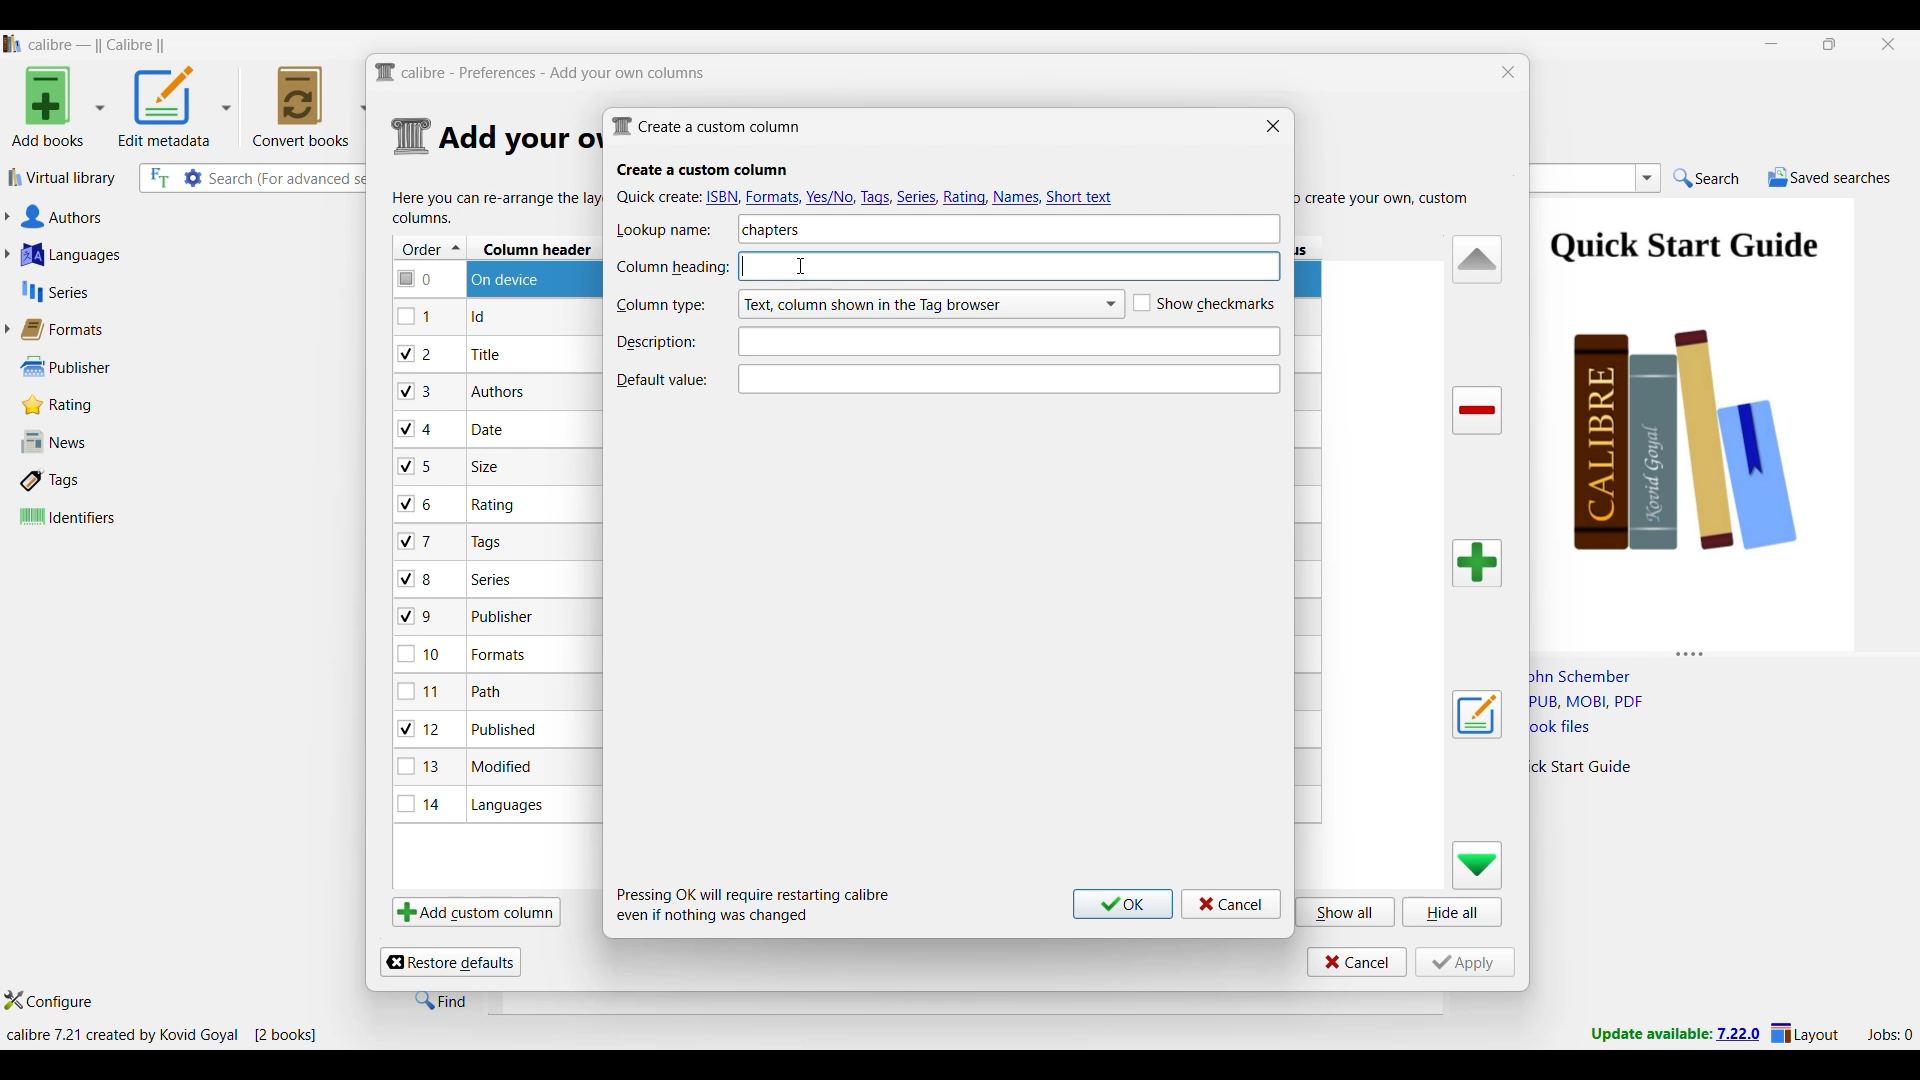 Image resolution: width=1920 pixels, height=1080 pixels. Describe the element at coordinates (1718, 417) in the screenshot. I see `Book preview` at that location.